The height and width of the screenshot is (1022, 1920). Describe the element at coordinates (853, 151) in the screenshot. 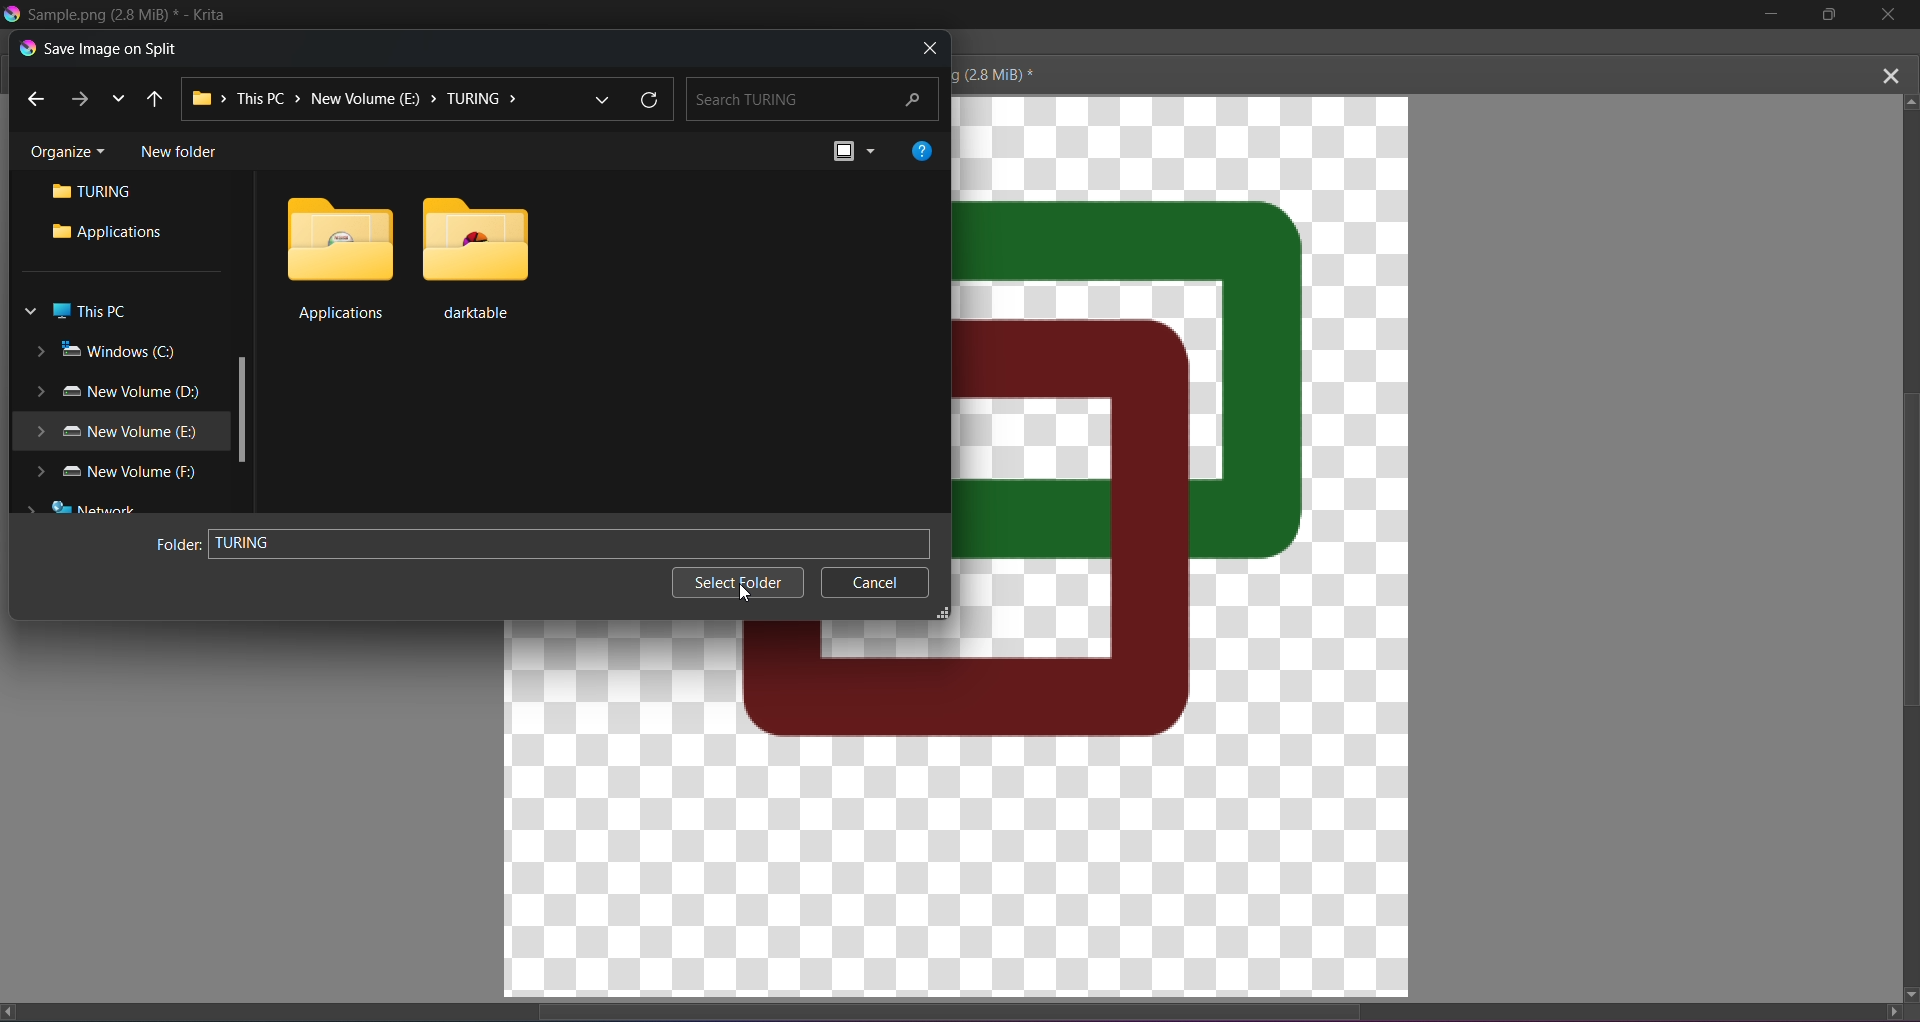

I see `Options` at that location.